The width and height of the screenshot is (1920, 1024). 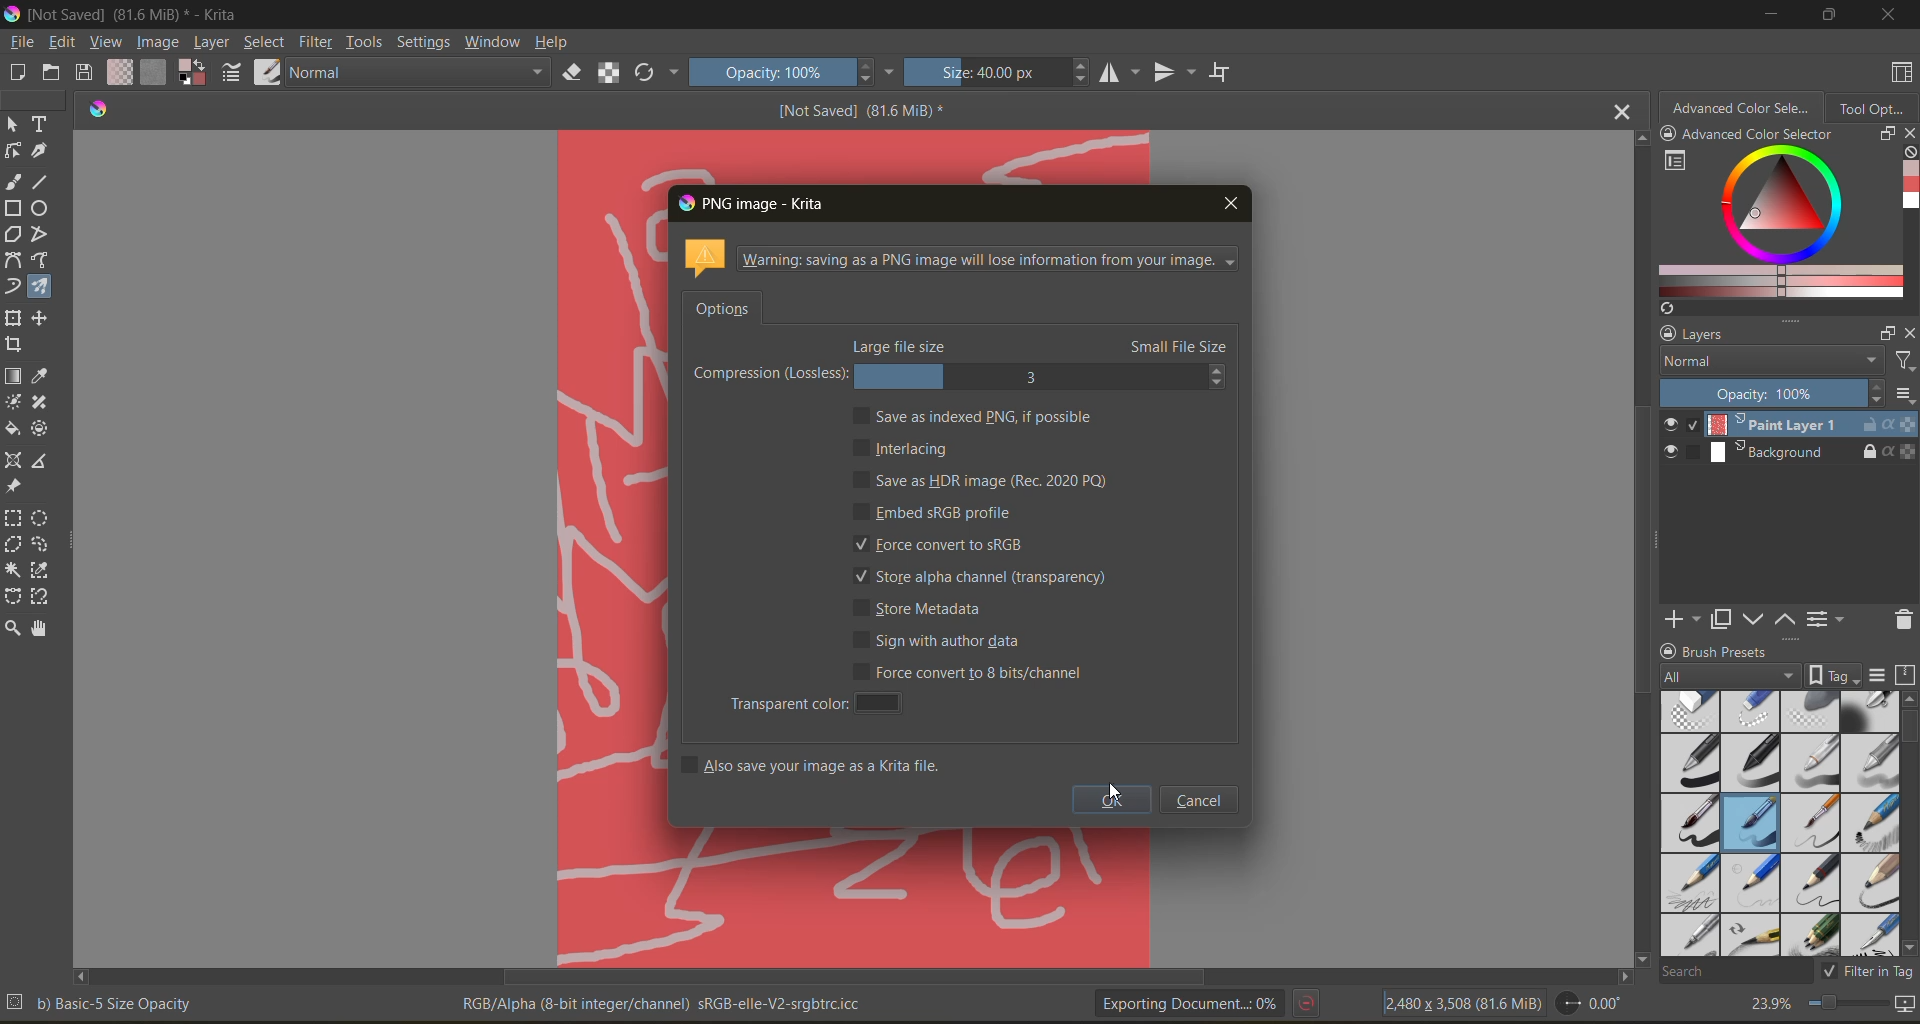 I want to click on clear all color history, so click(x=1908, y=154).